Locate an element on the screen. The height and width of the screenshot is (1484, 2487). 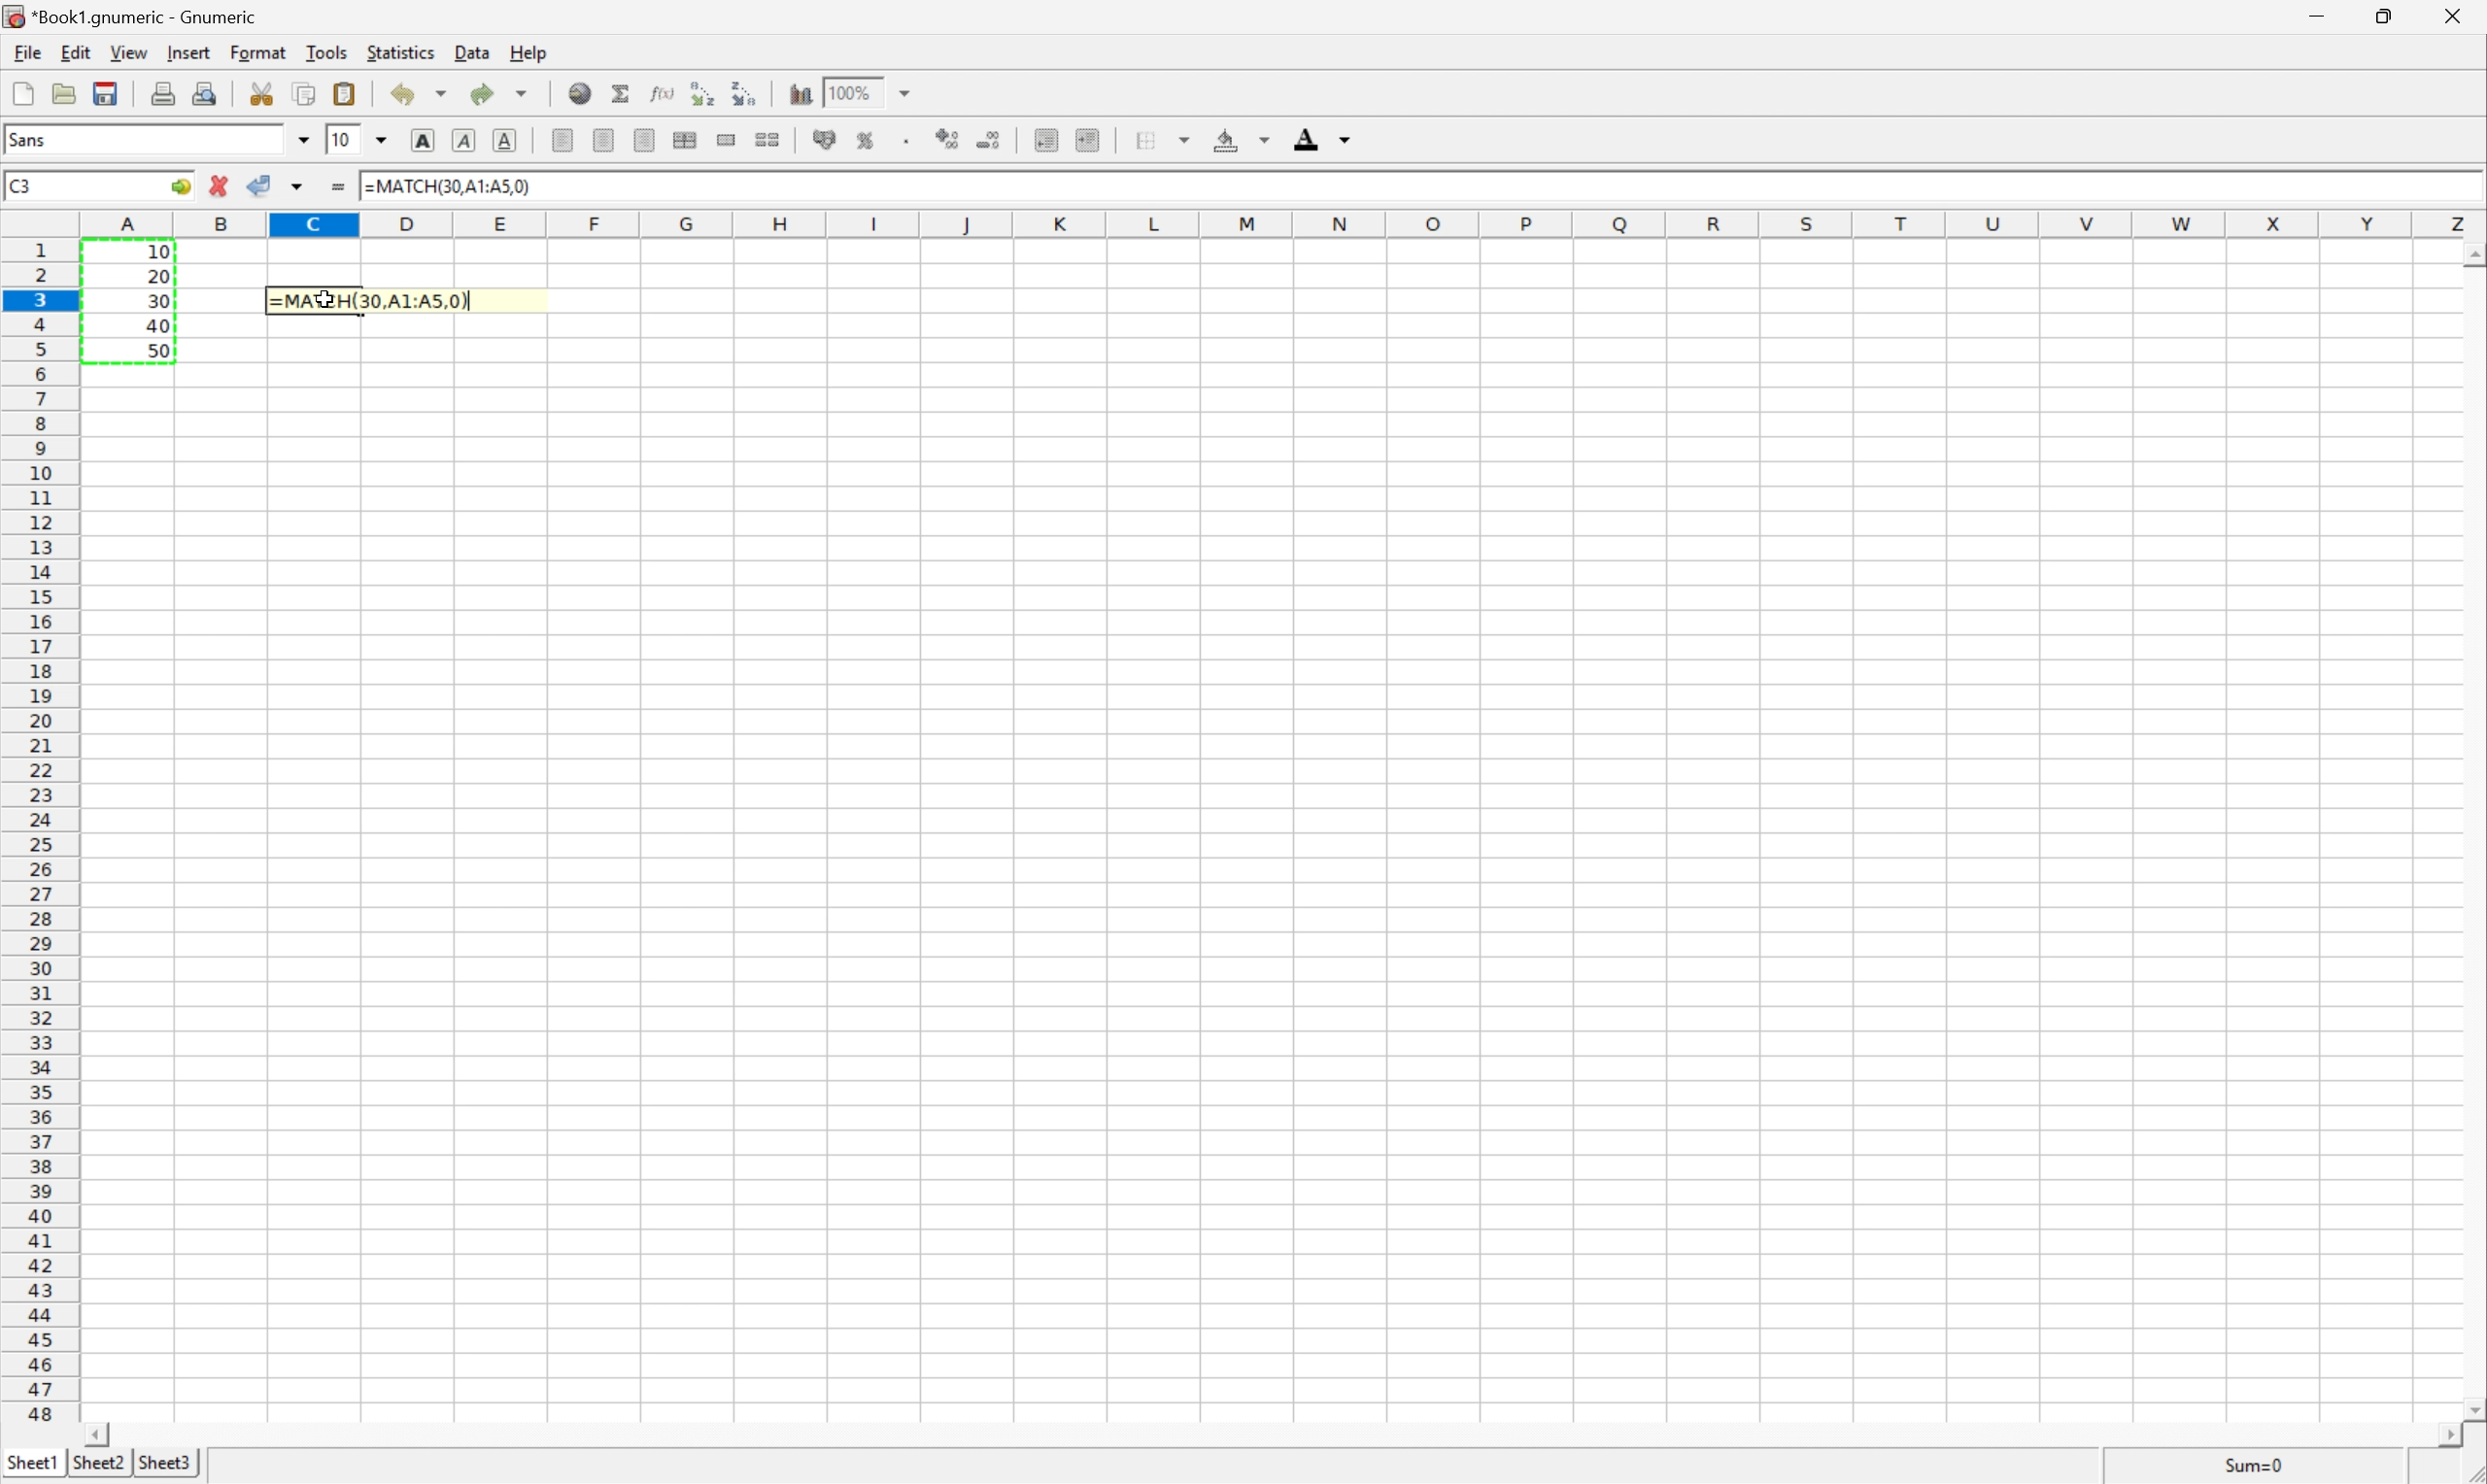
Accept change is located at coordinates (260, 187).